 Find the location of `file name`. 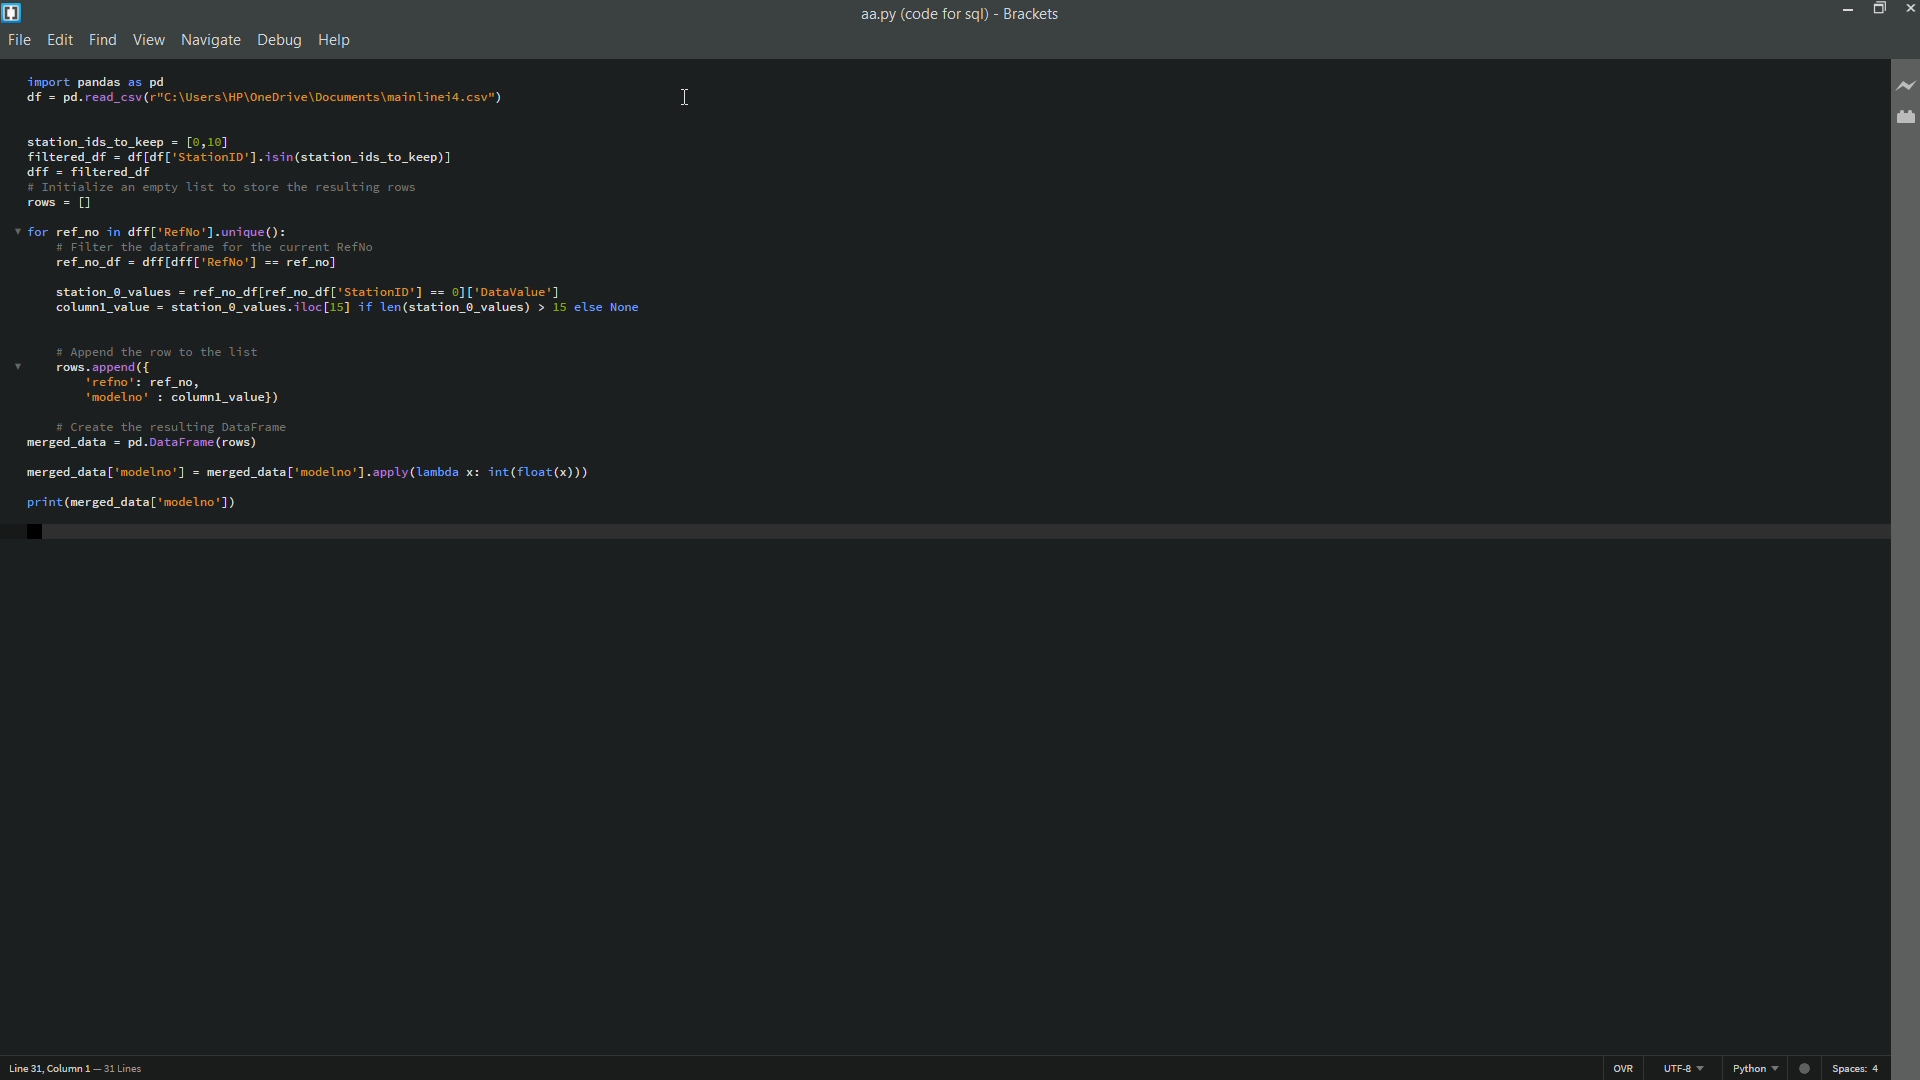

file name is located at coordinates (924, 15).